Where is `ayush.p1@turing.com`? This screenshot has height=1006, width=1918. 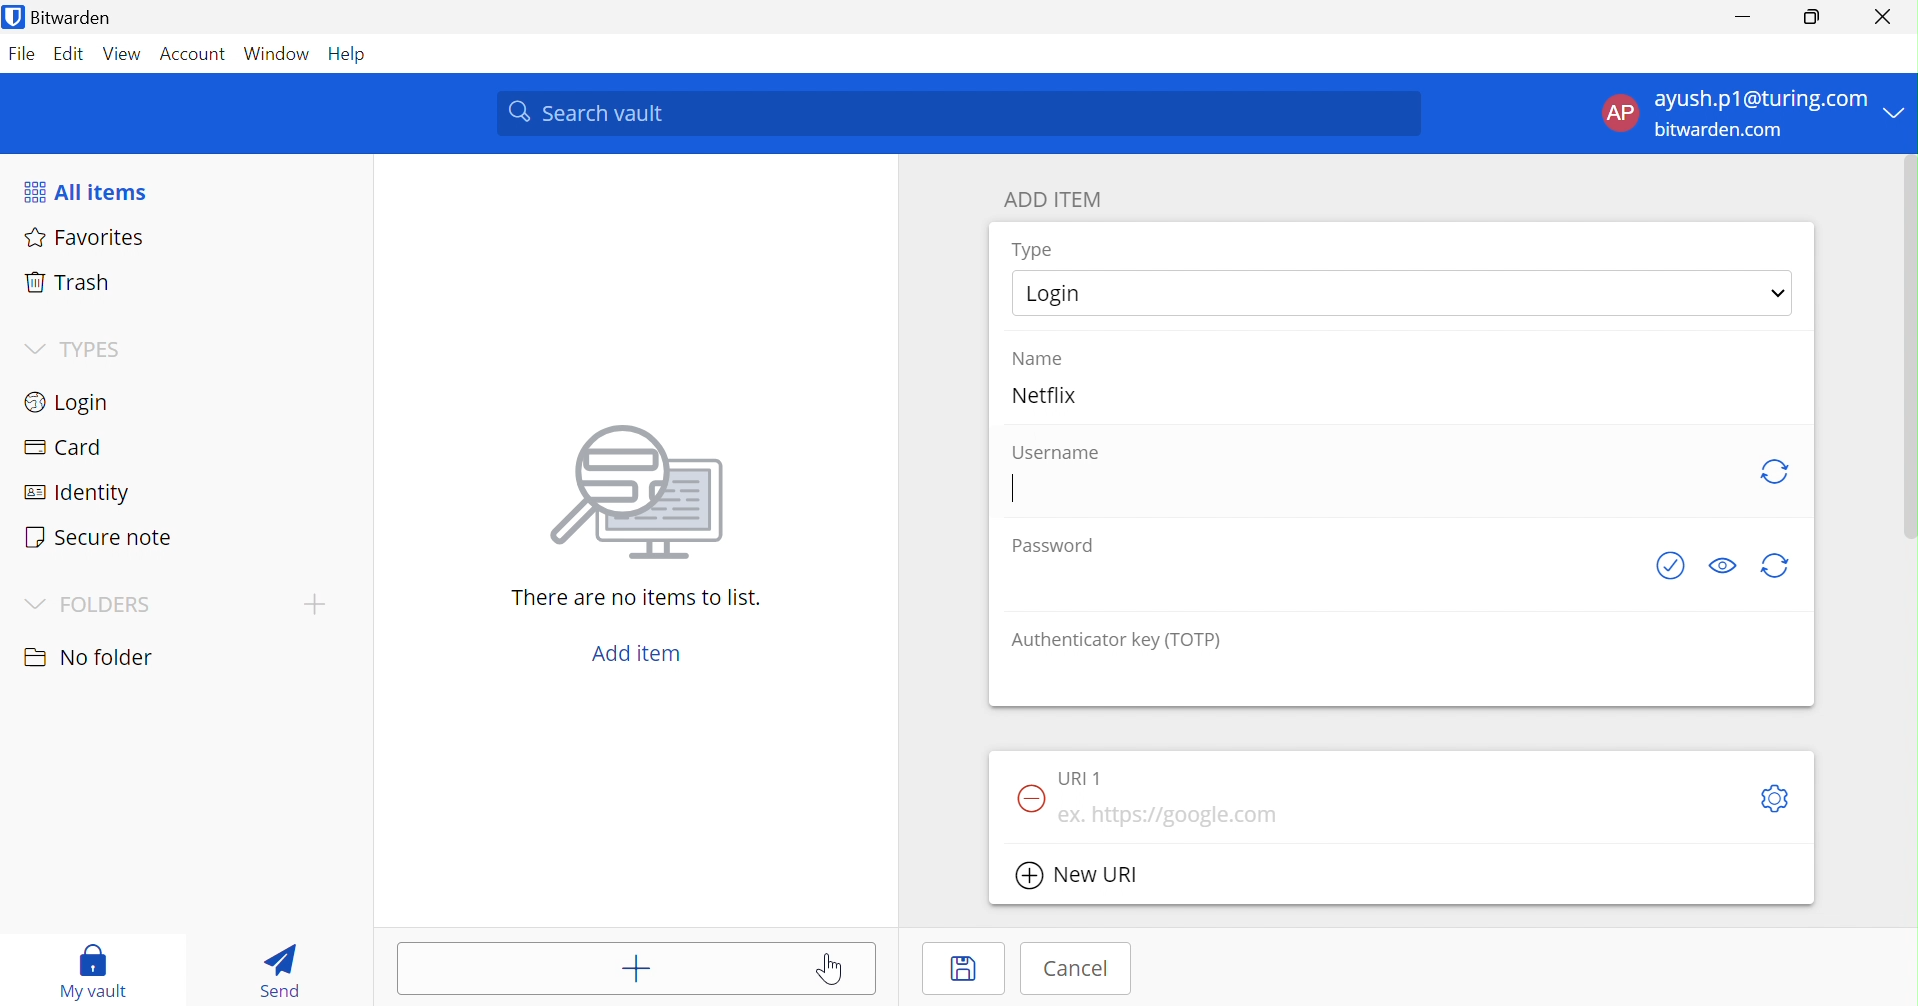 ayush.p1@turing.com is located at coordinates (1760, 96).